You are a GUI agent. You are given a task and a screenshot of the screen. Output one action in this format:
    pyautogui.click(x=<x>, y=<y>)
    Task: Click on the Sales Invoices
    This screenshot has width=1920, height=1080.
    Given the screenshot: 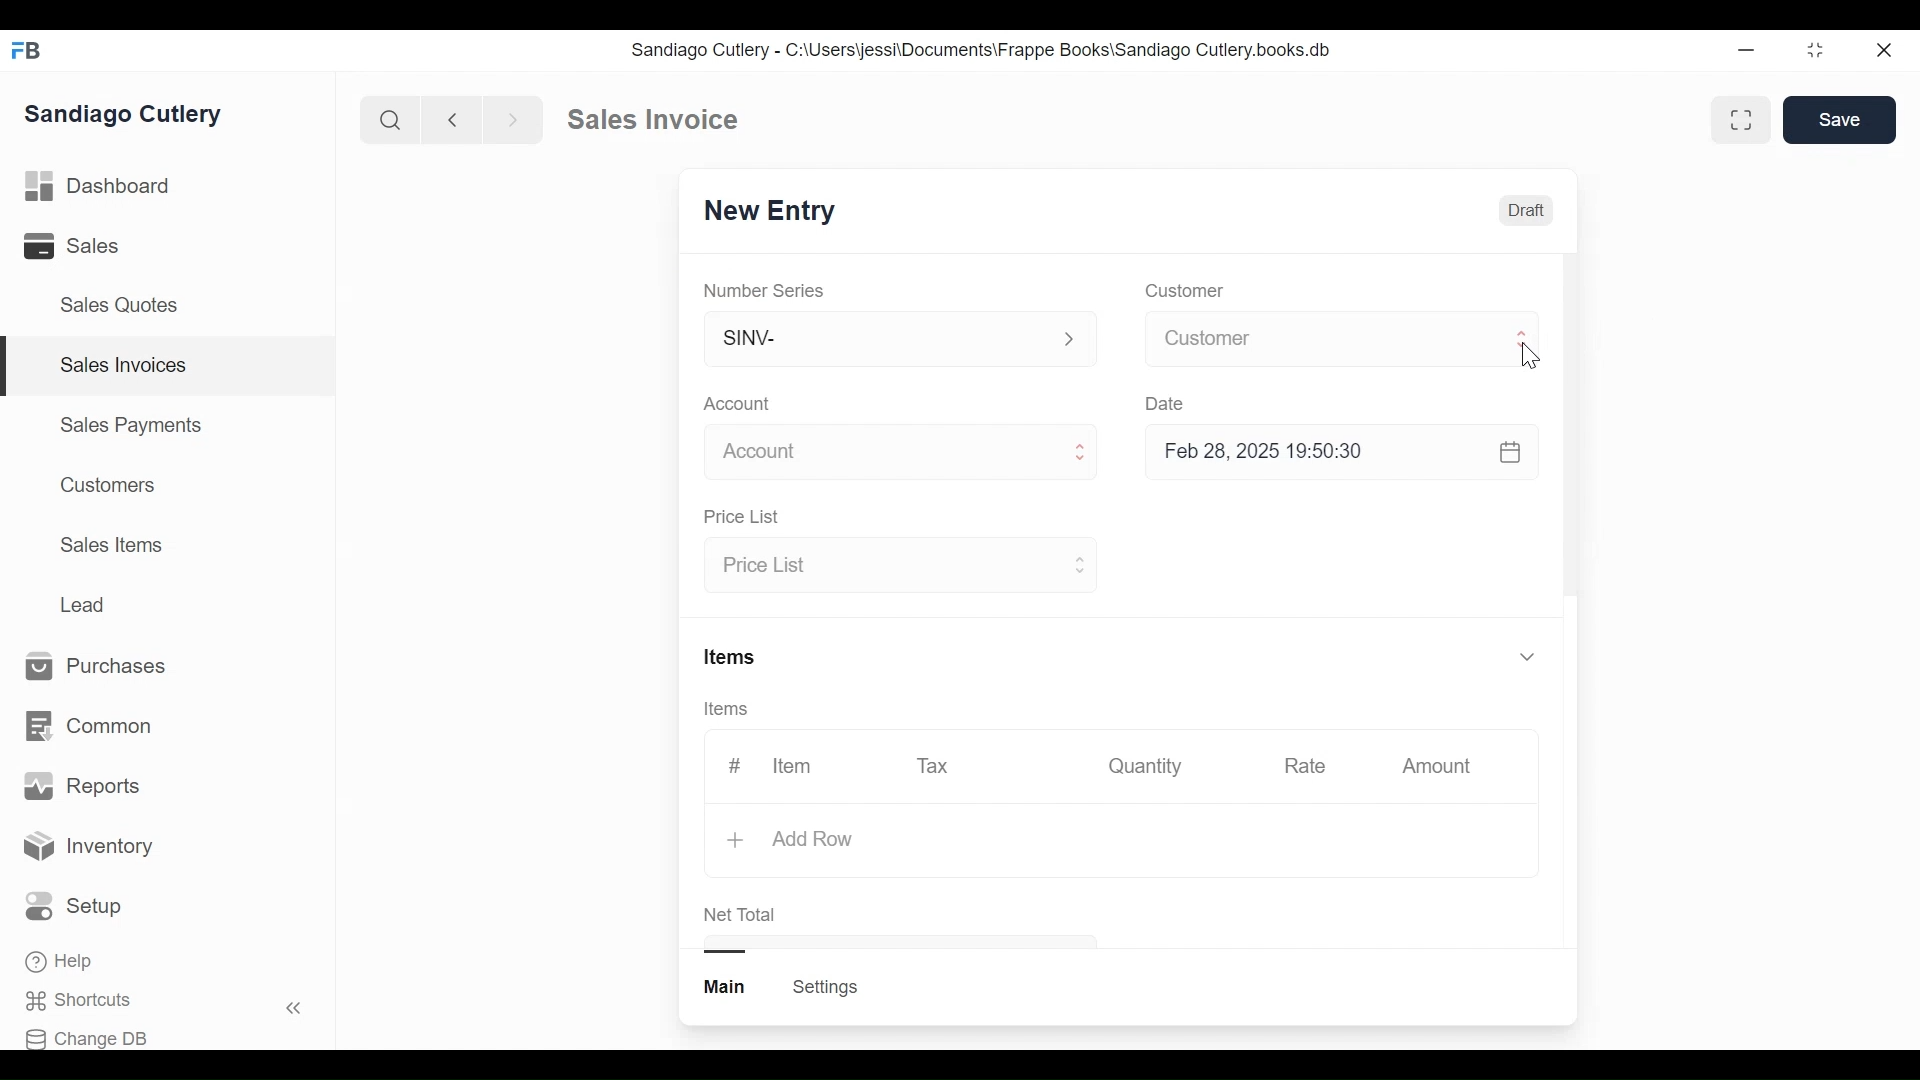 What is the action you would take?
    pyautogui.click(x=124, y=366)
    